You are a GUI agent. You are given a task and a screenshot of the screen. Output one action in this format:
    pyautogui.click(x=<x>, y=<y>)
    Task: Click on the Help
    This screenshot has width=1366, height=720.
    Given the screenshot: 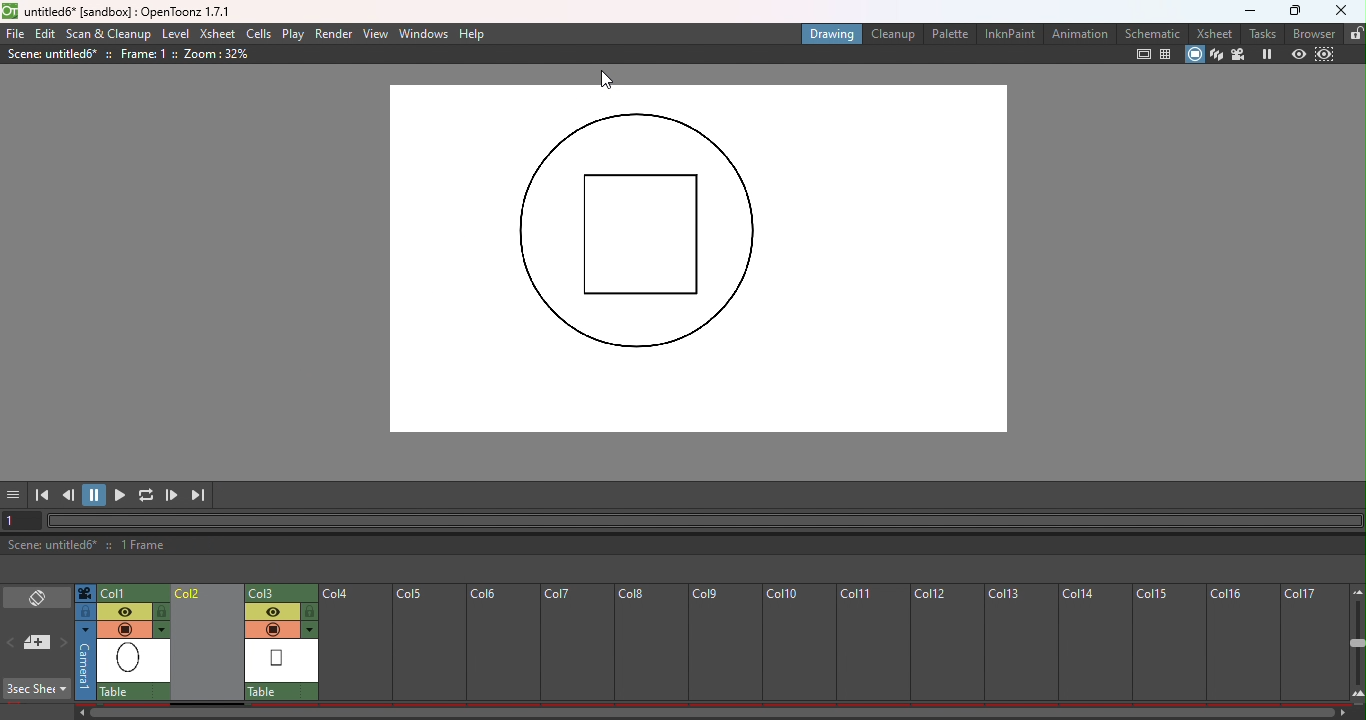 What is the action you would take?
    pyautogui.click(x=473, y=34)
    